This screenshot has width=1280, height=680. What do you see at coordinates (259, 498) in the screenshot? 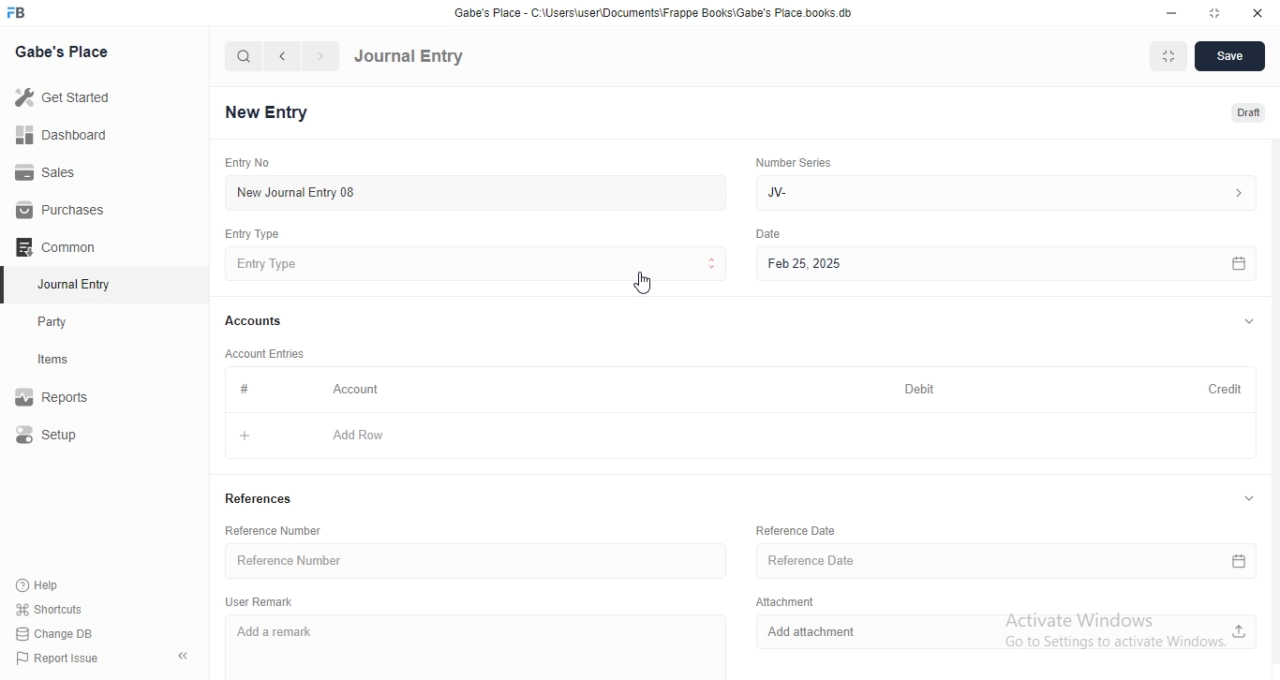
I see `References` at bounding box center [259, 498].